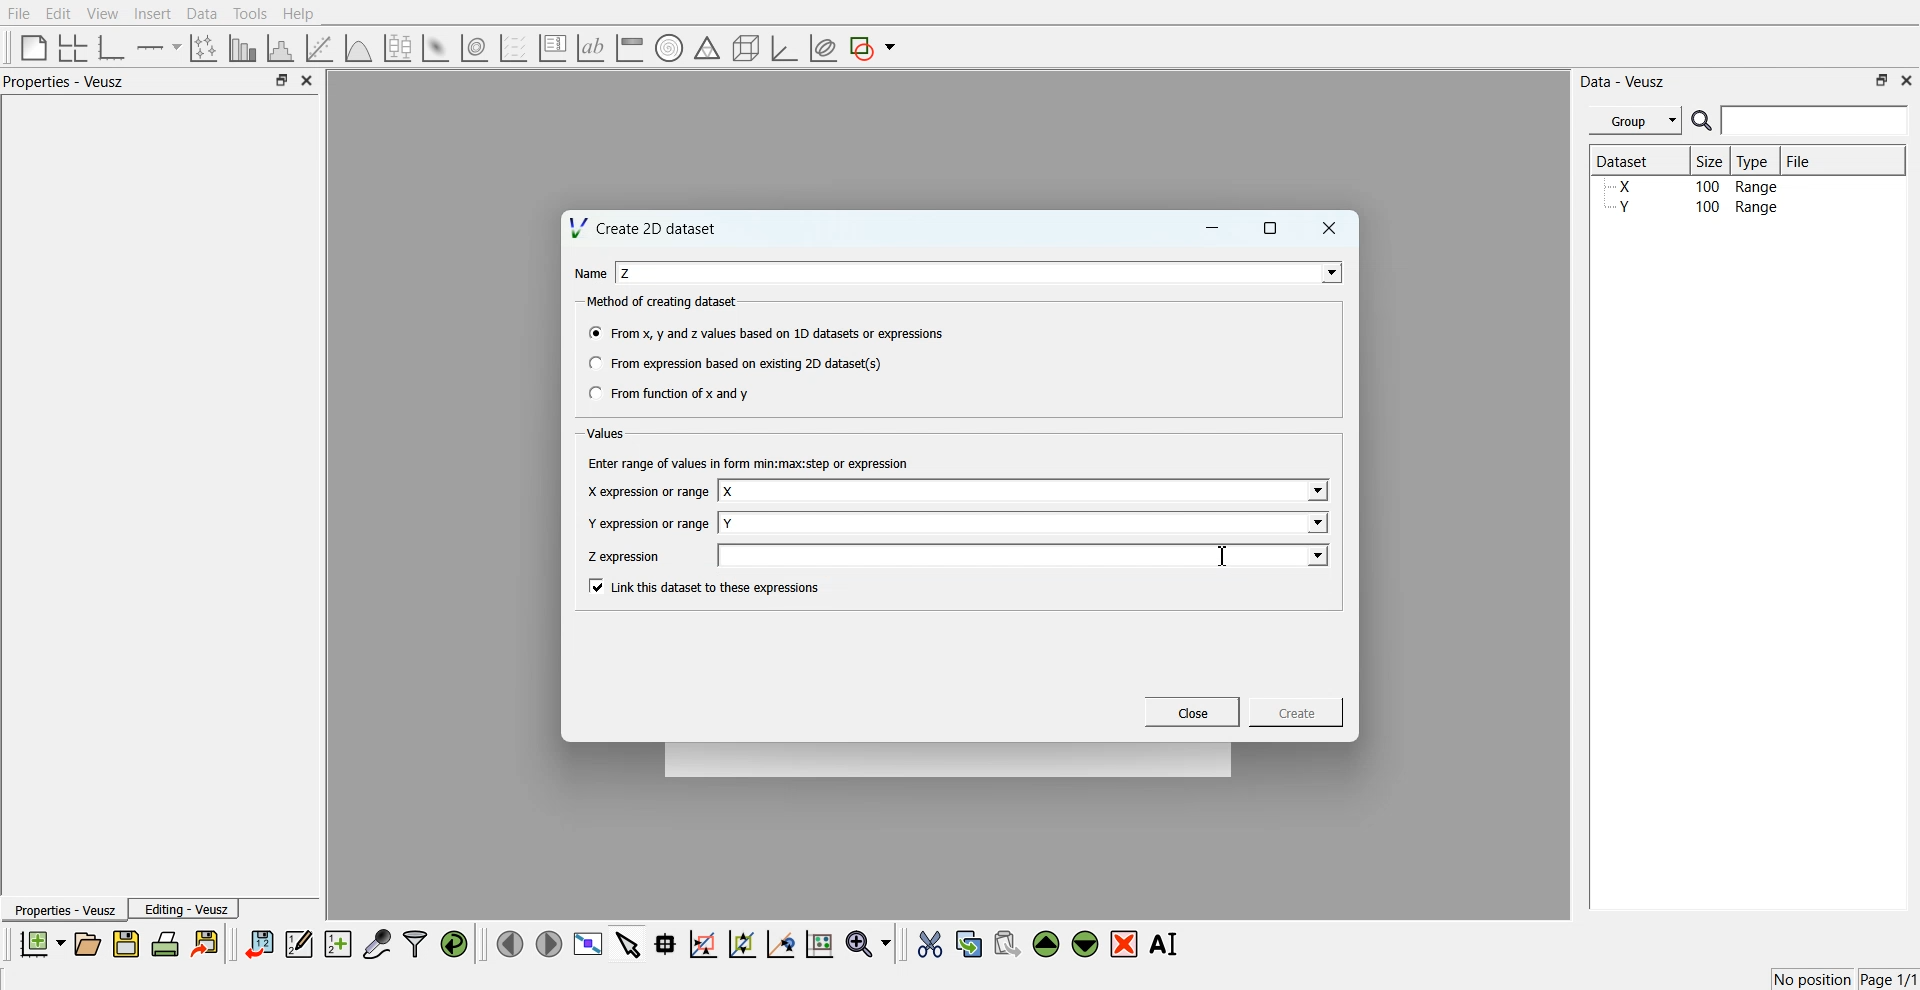 The width and height of the screenshot is (1920, 990). Describe the element at coordinates (152, 13) in the screenshot. I see `Insert` at that location.